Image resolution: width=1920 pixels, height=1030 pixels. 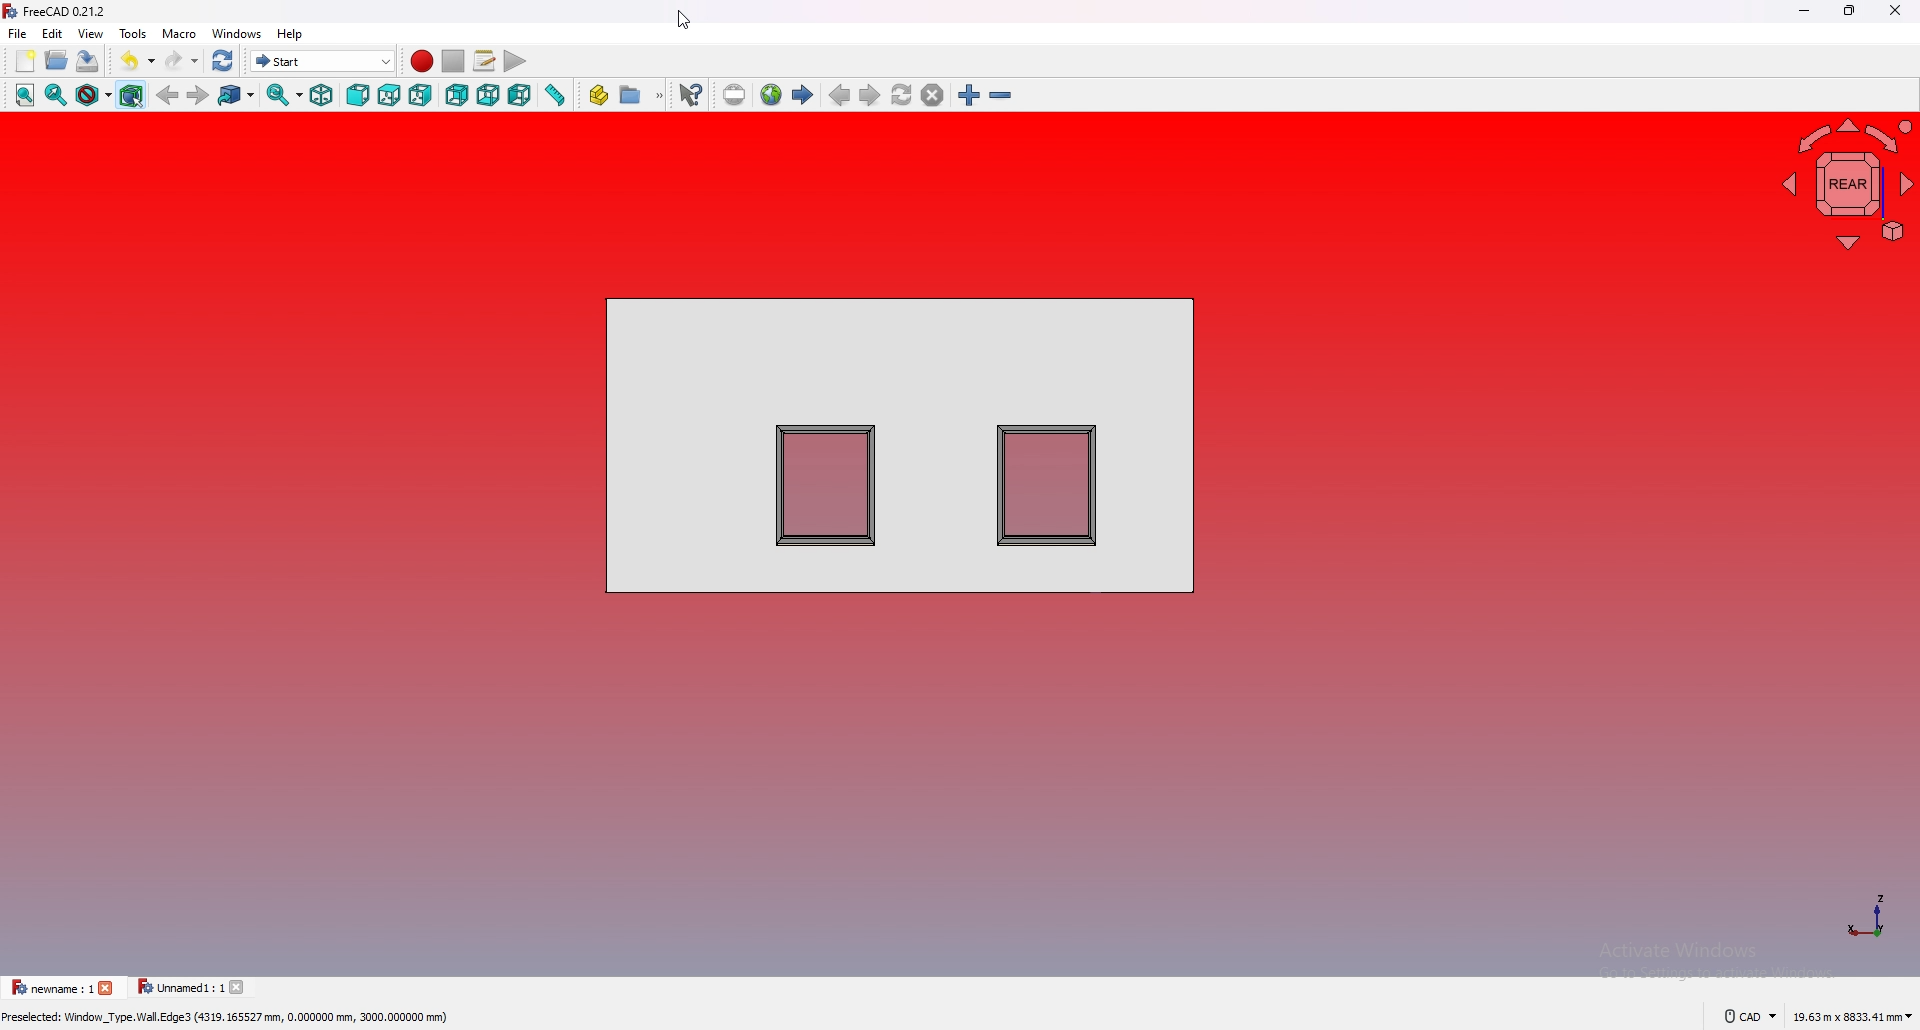 I want to click on what's that, so click(x=690, y=95).